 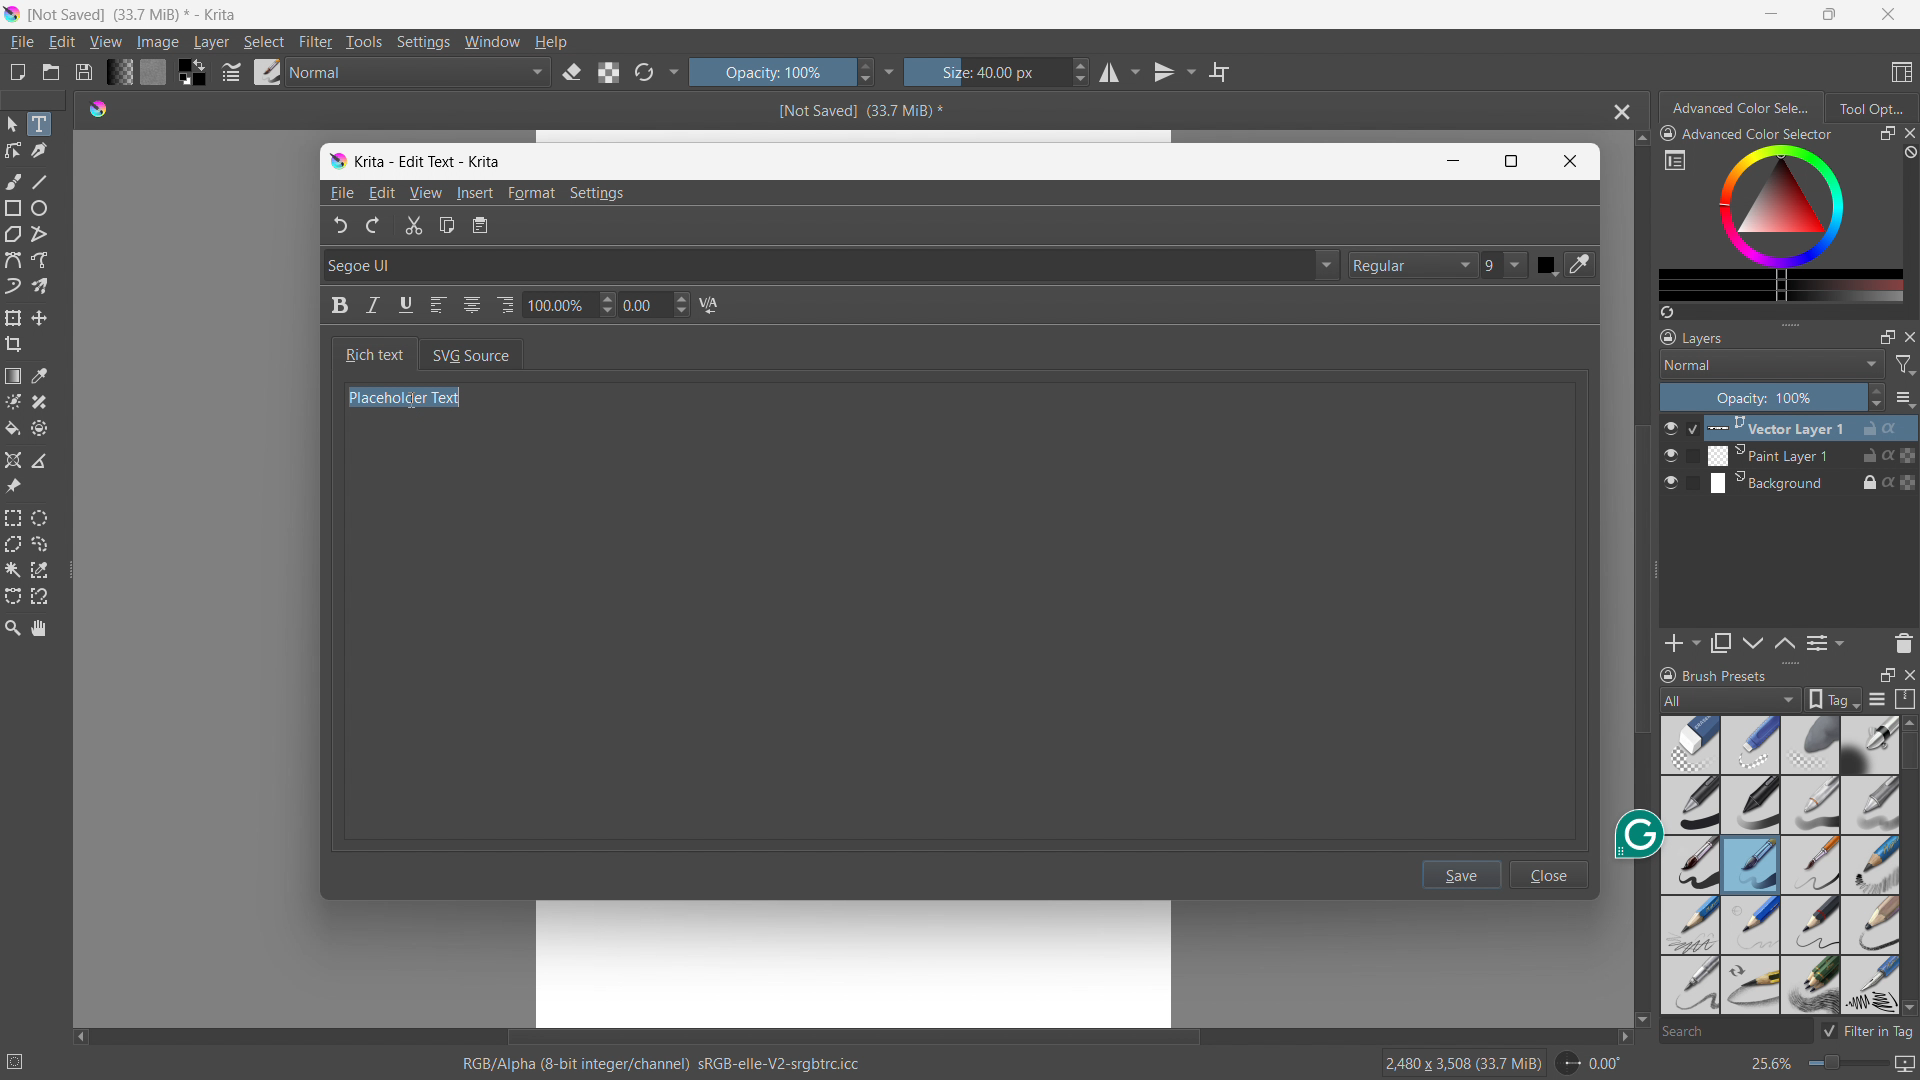 What do you see at coordinates (420, 73) in the screenshot?
I see `blending mode` at bounding box center [420, 73].